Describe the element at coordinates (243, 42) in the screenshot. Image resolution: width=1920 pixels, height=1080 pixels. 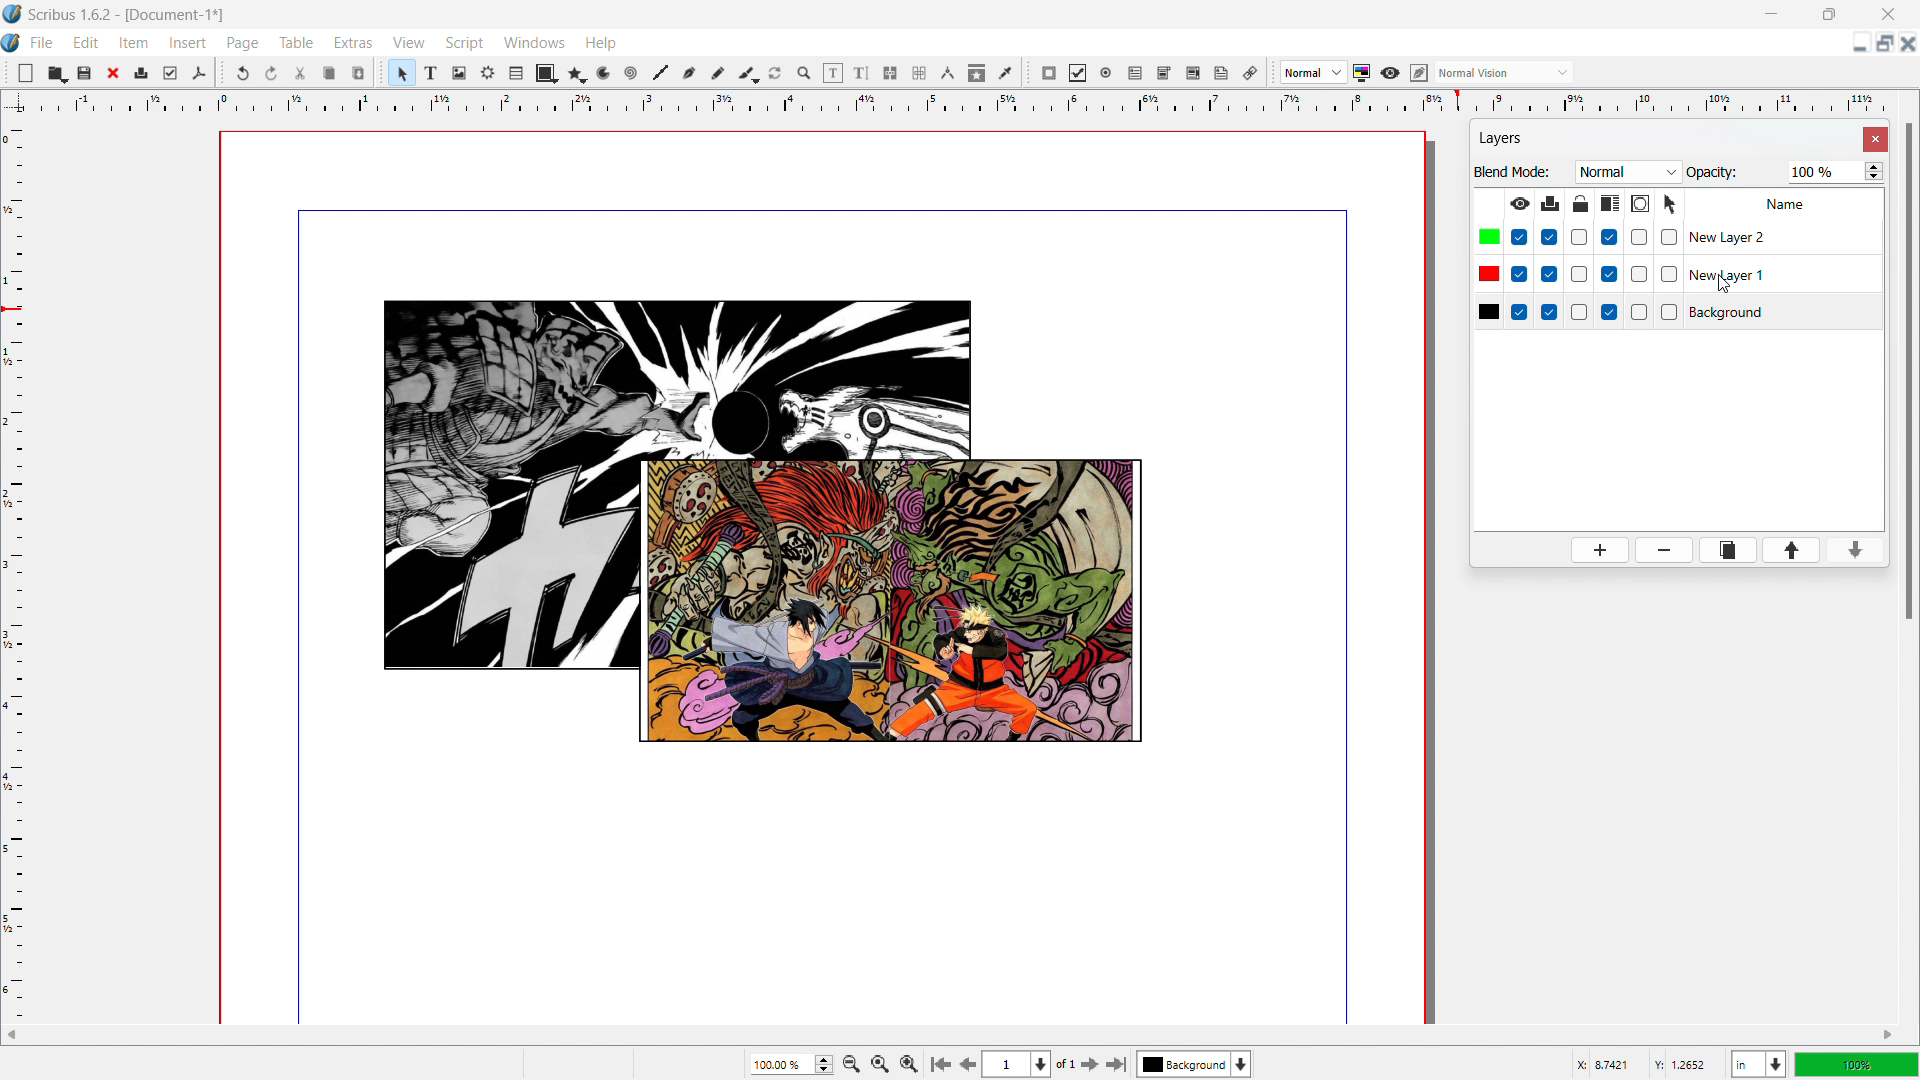
I see `page` at that location.